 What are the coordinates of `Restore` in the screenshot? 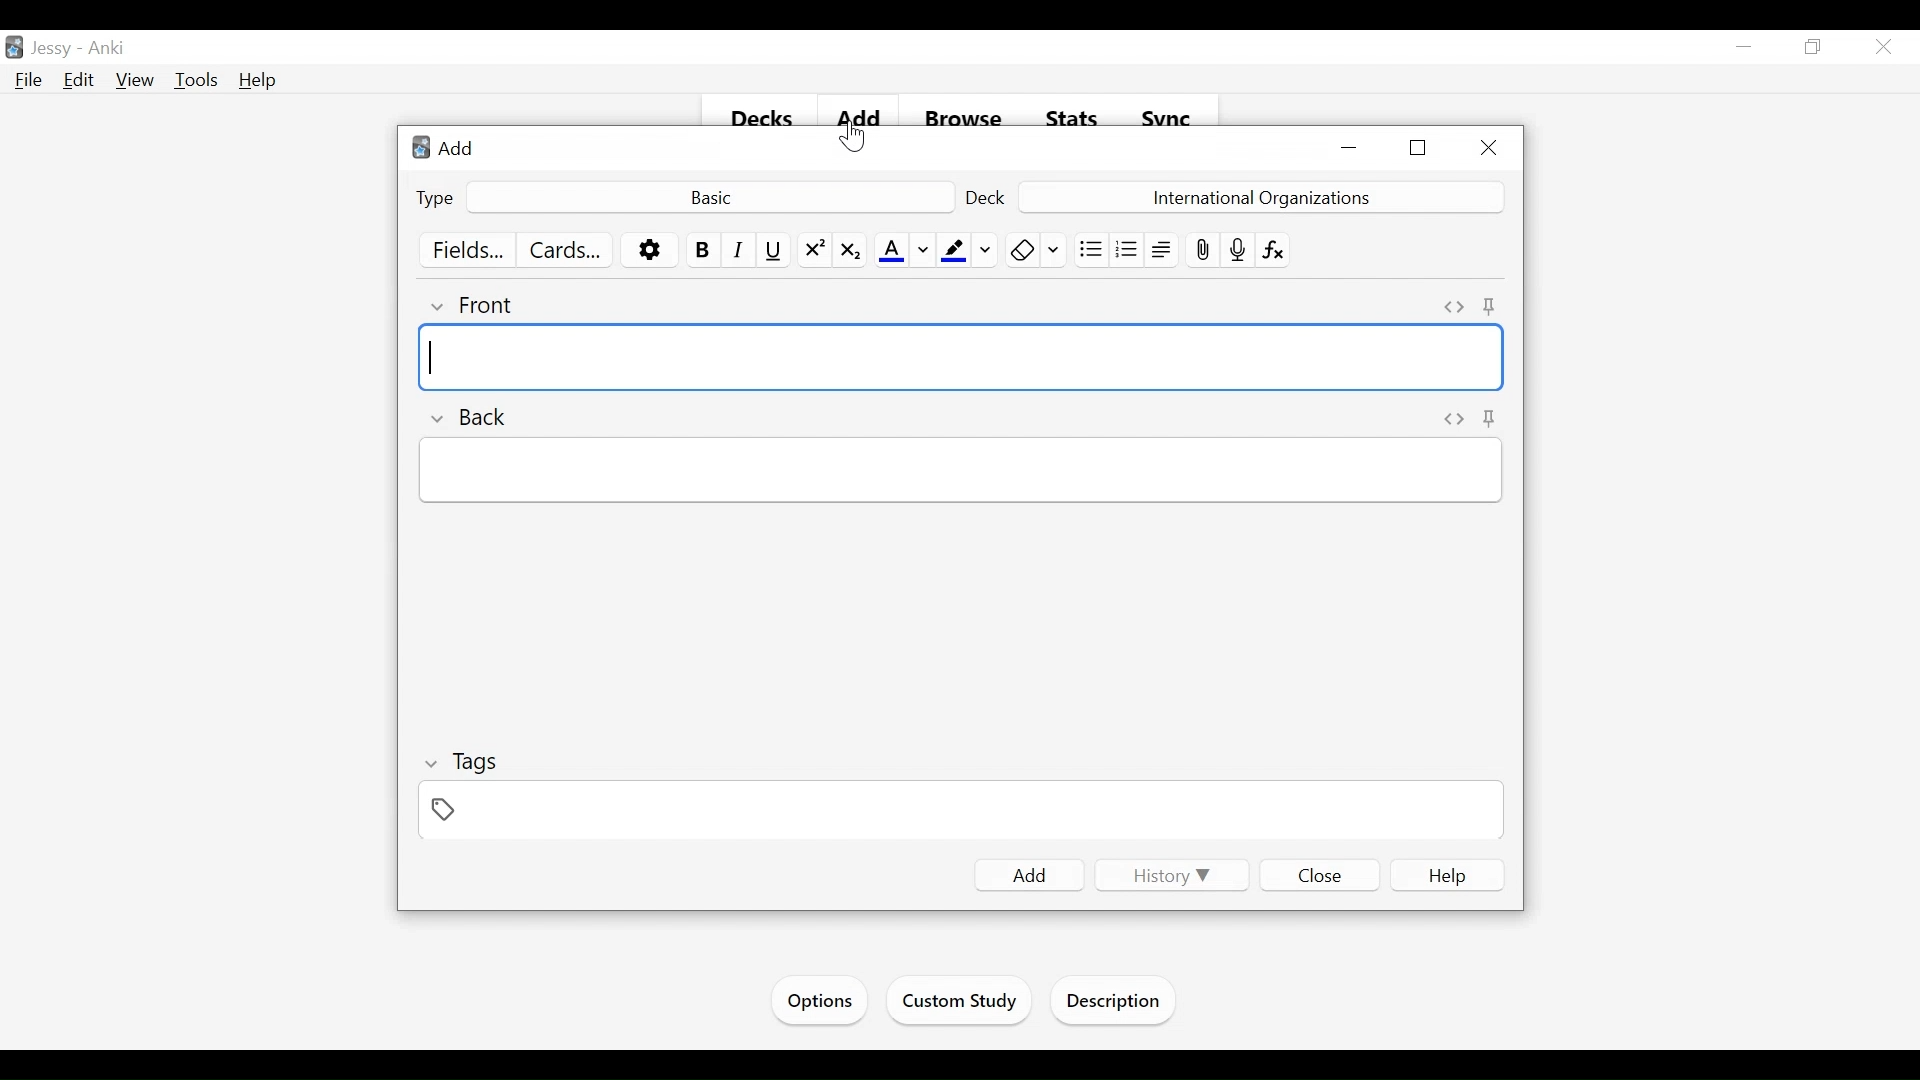 It's located at (1816, 46).